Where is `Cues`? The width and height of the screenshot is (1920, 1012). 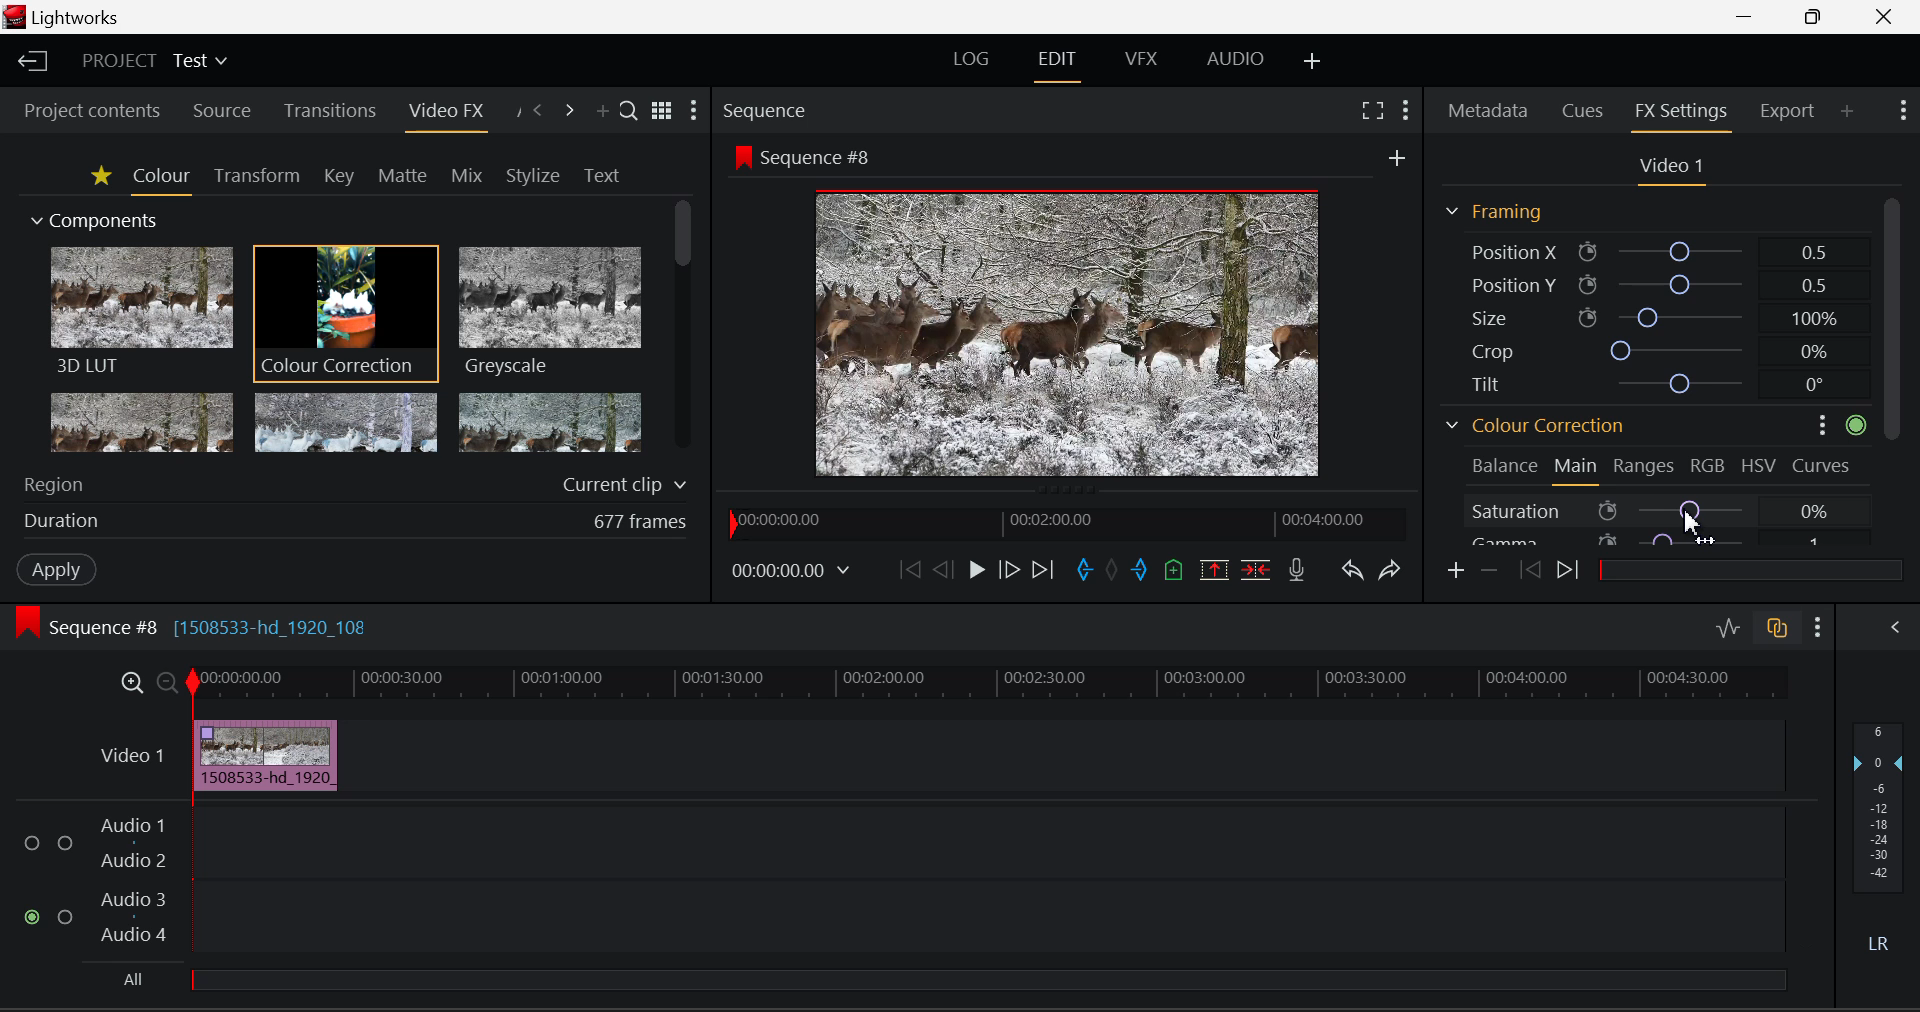 Cues is located at coordinates (1582, 111).